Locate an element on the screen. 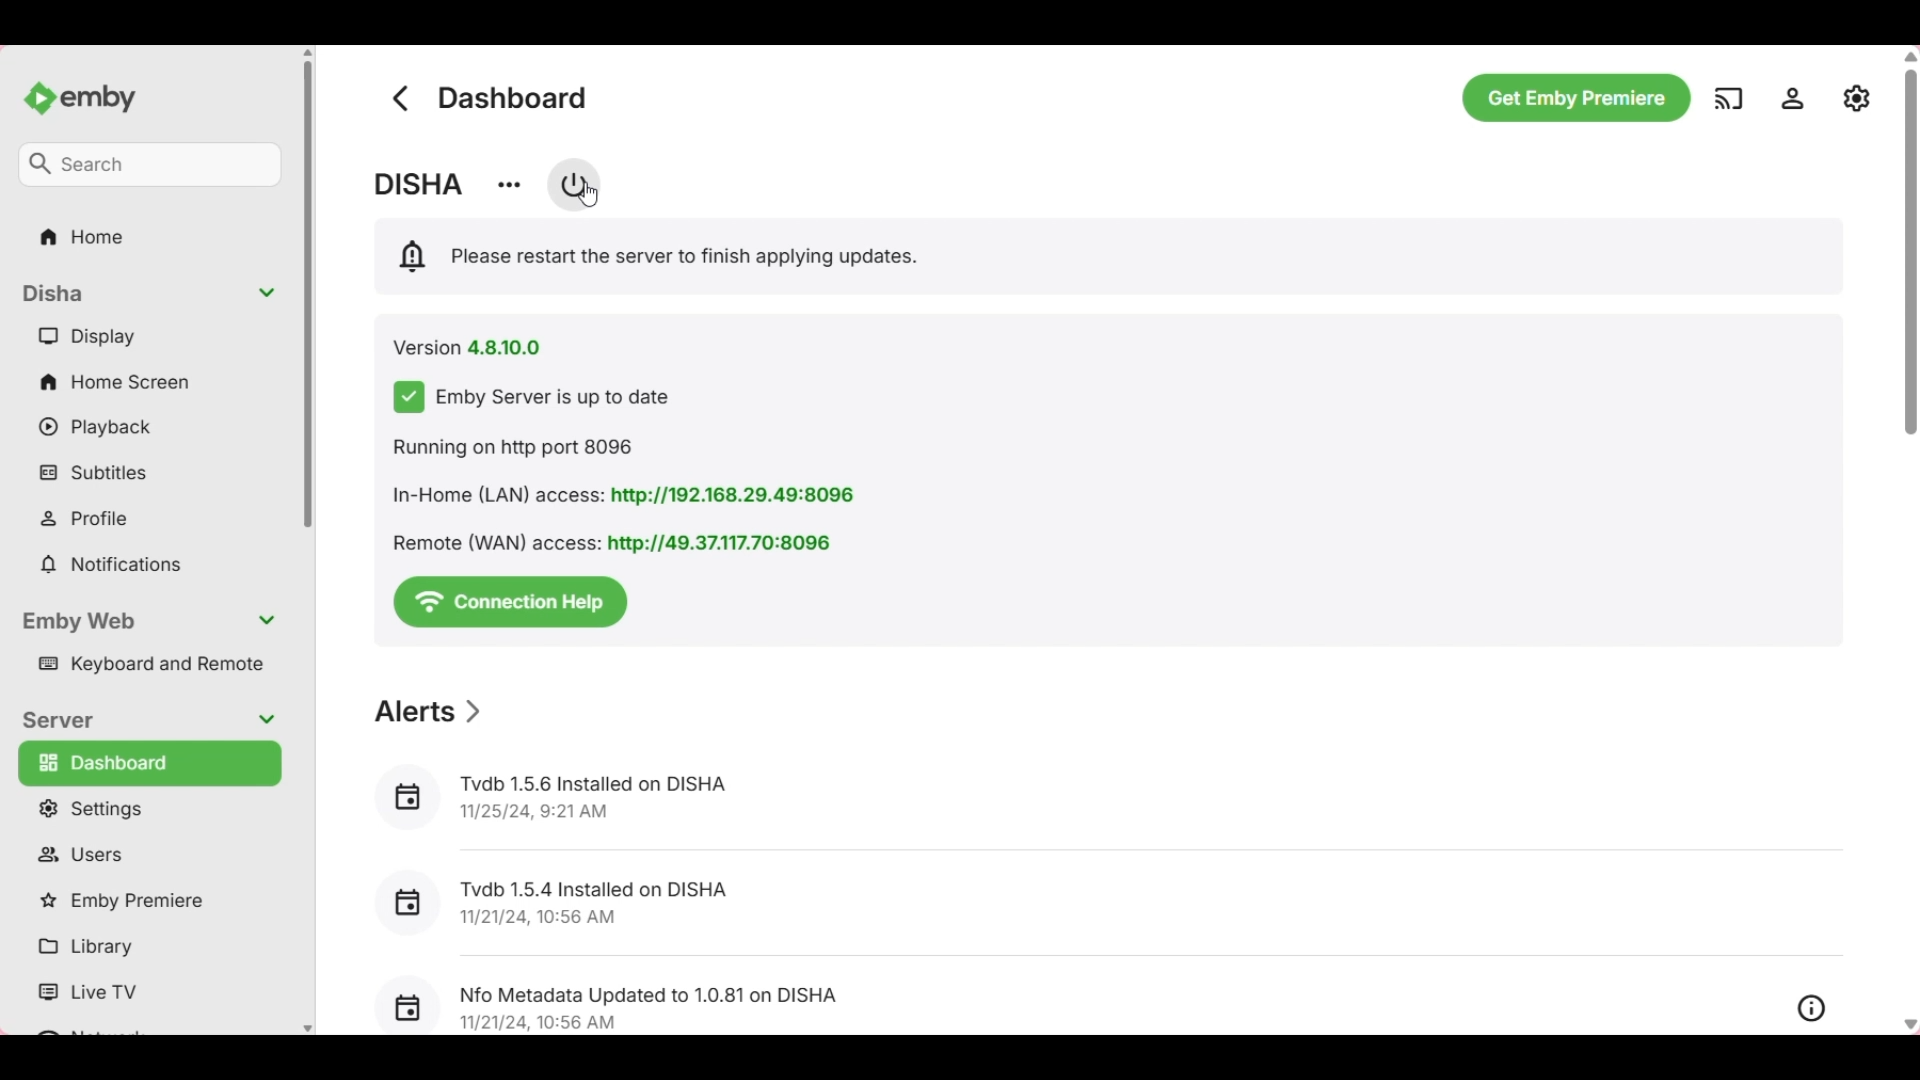  Home folder is located at coordinates (151, 236).